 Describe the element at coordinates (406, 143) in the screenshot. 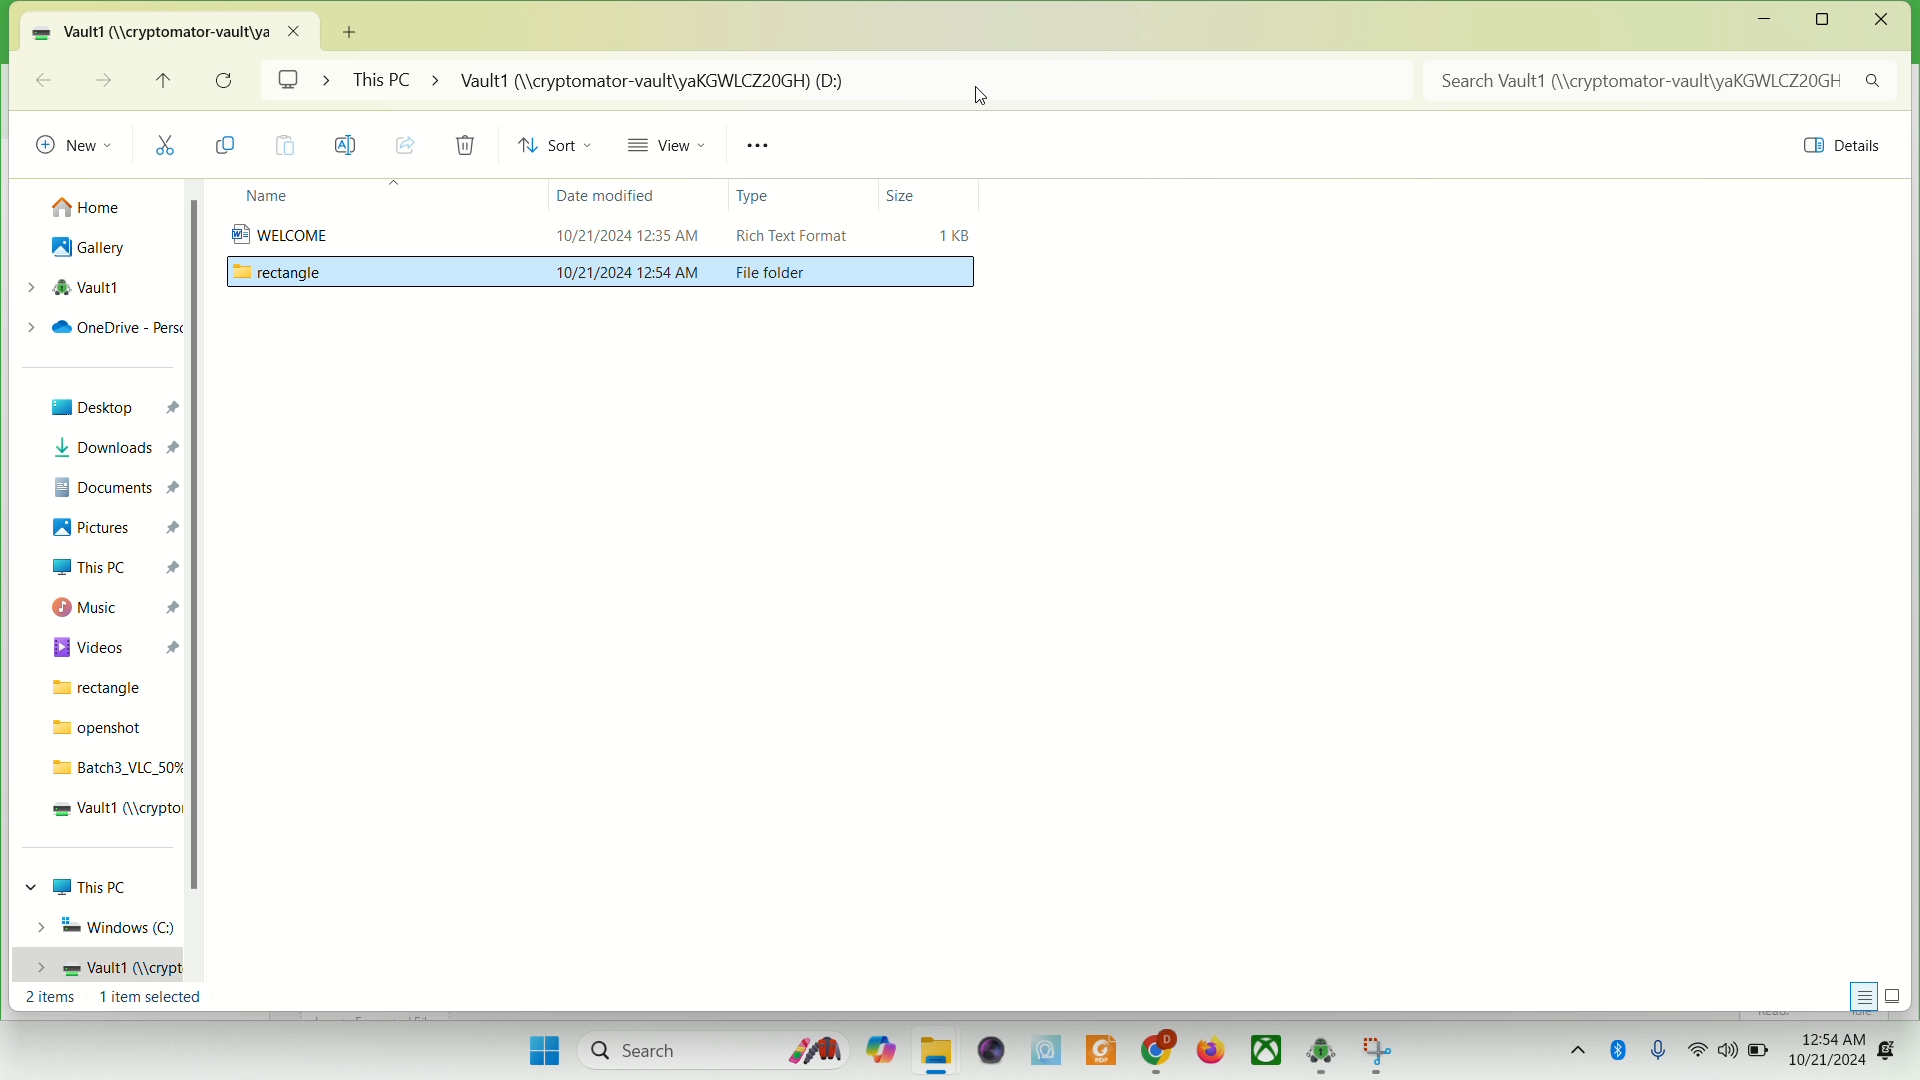

I see `share` at that location.